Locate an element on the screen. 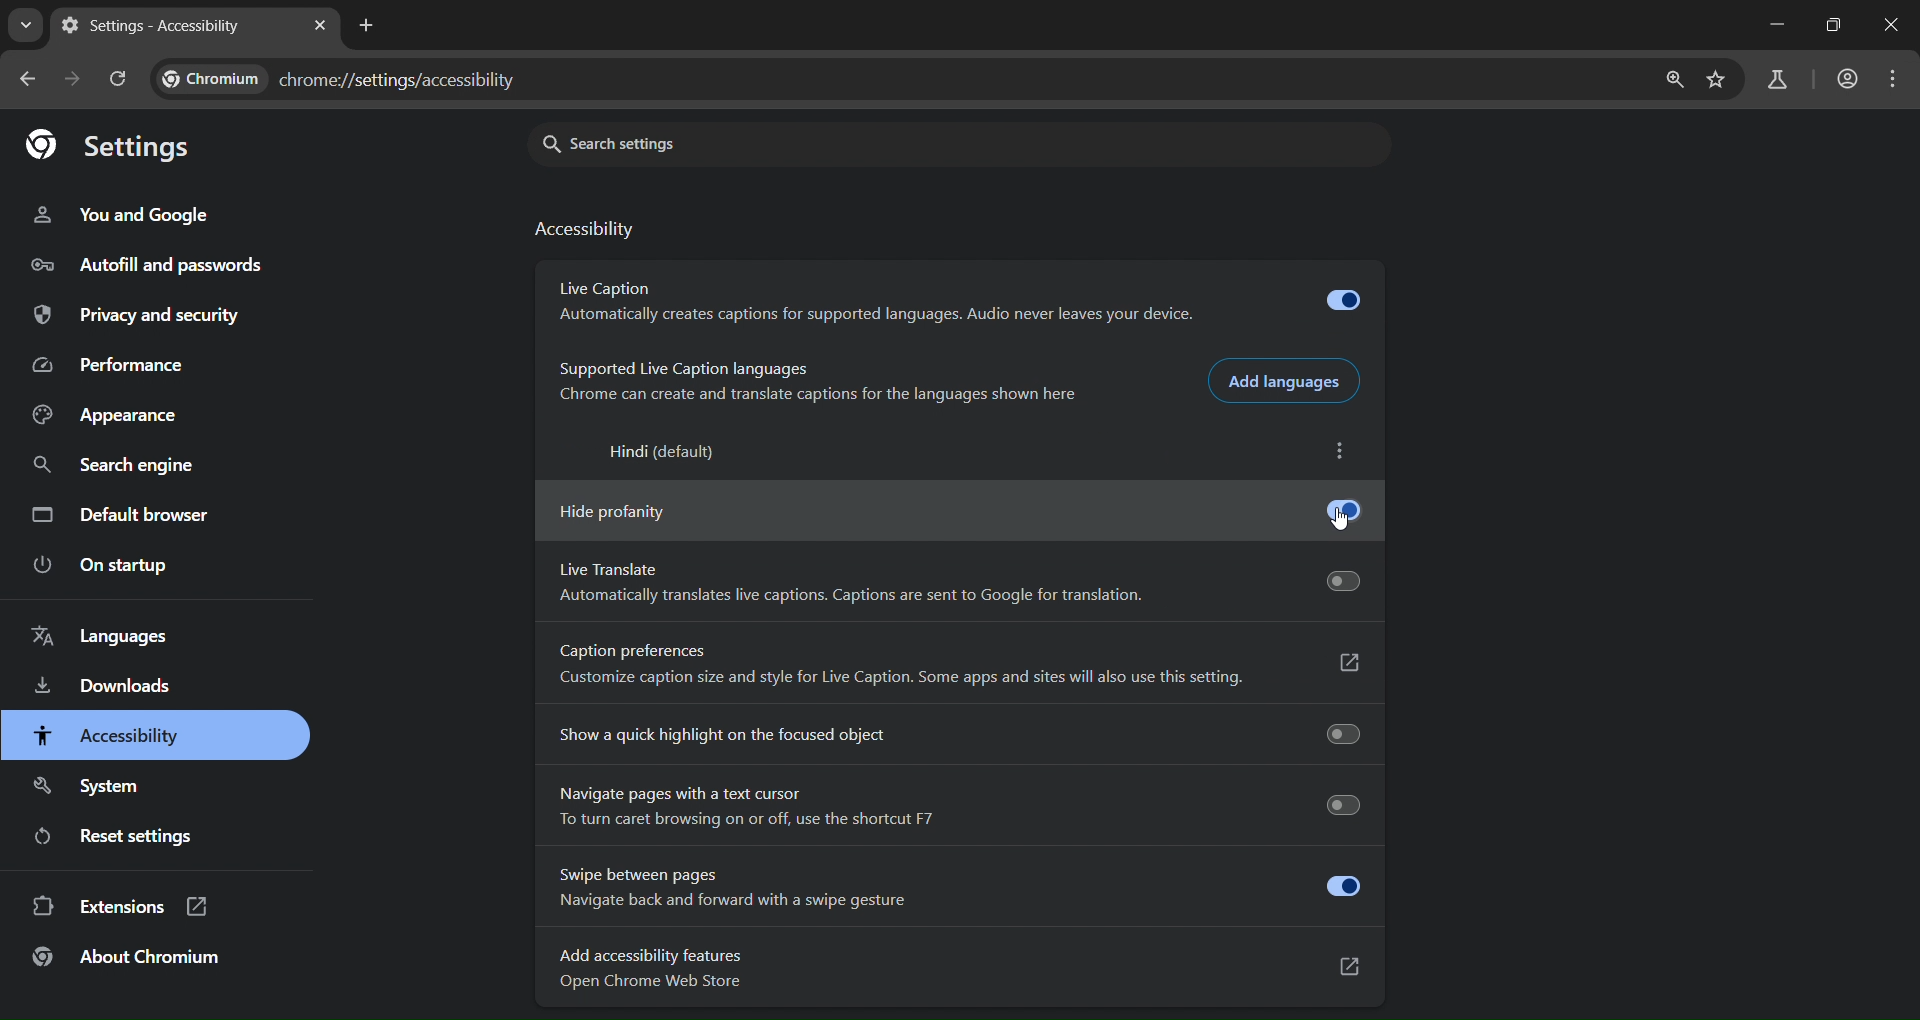  search labs is located at coordinates (1778, 79).